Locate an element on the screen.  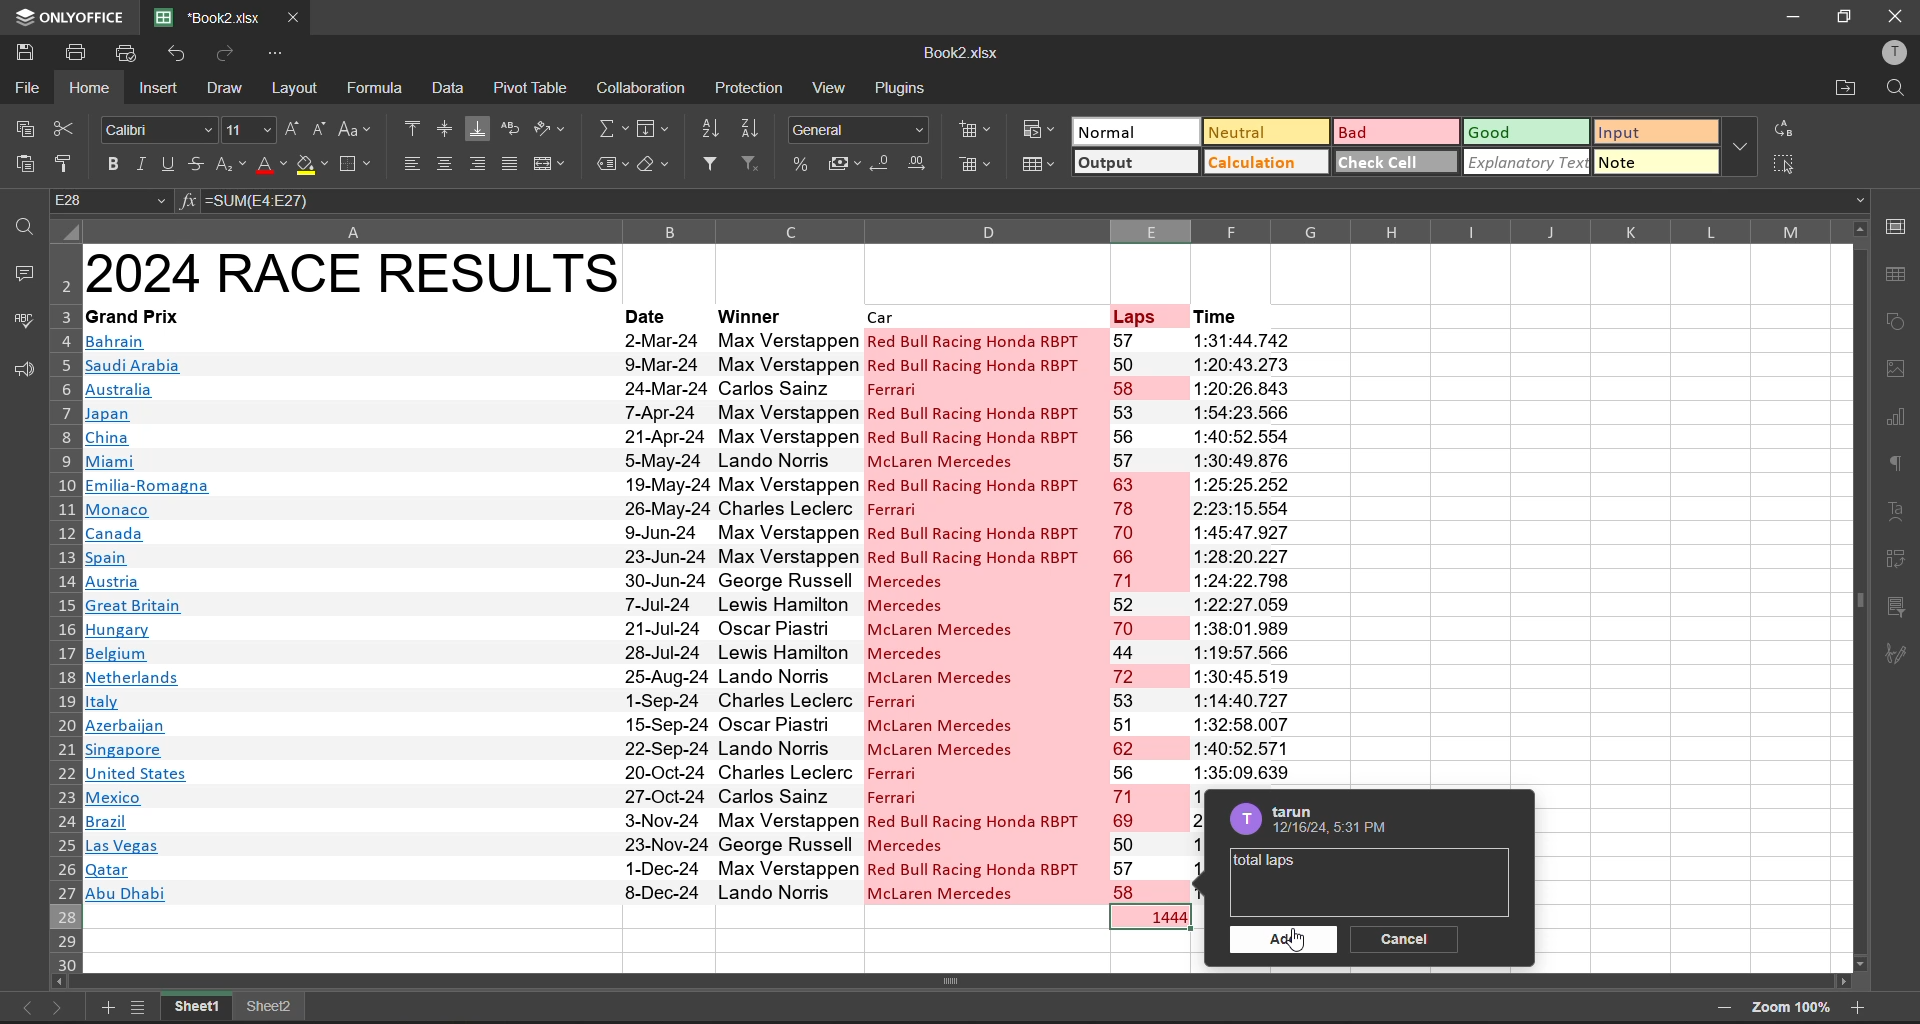
merge and center is located at coordinates (552, 165).